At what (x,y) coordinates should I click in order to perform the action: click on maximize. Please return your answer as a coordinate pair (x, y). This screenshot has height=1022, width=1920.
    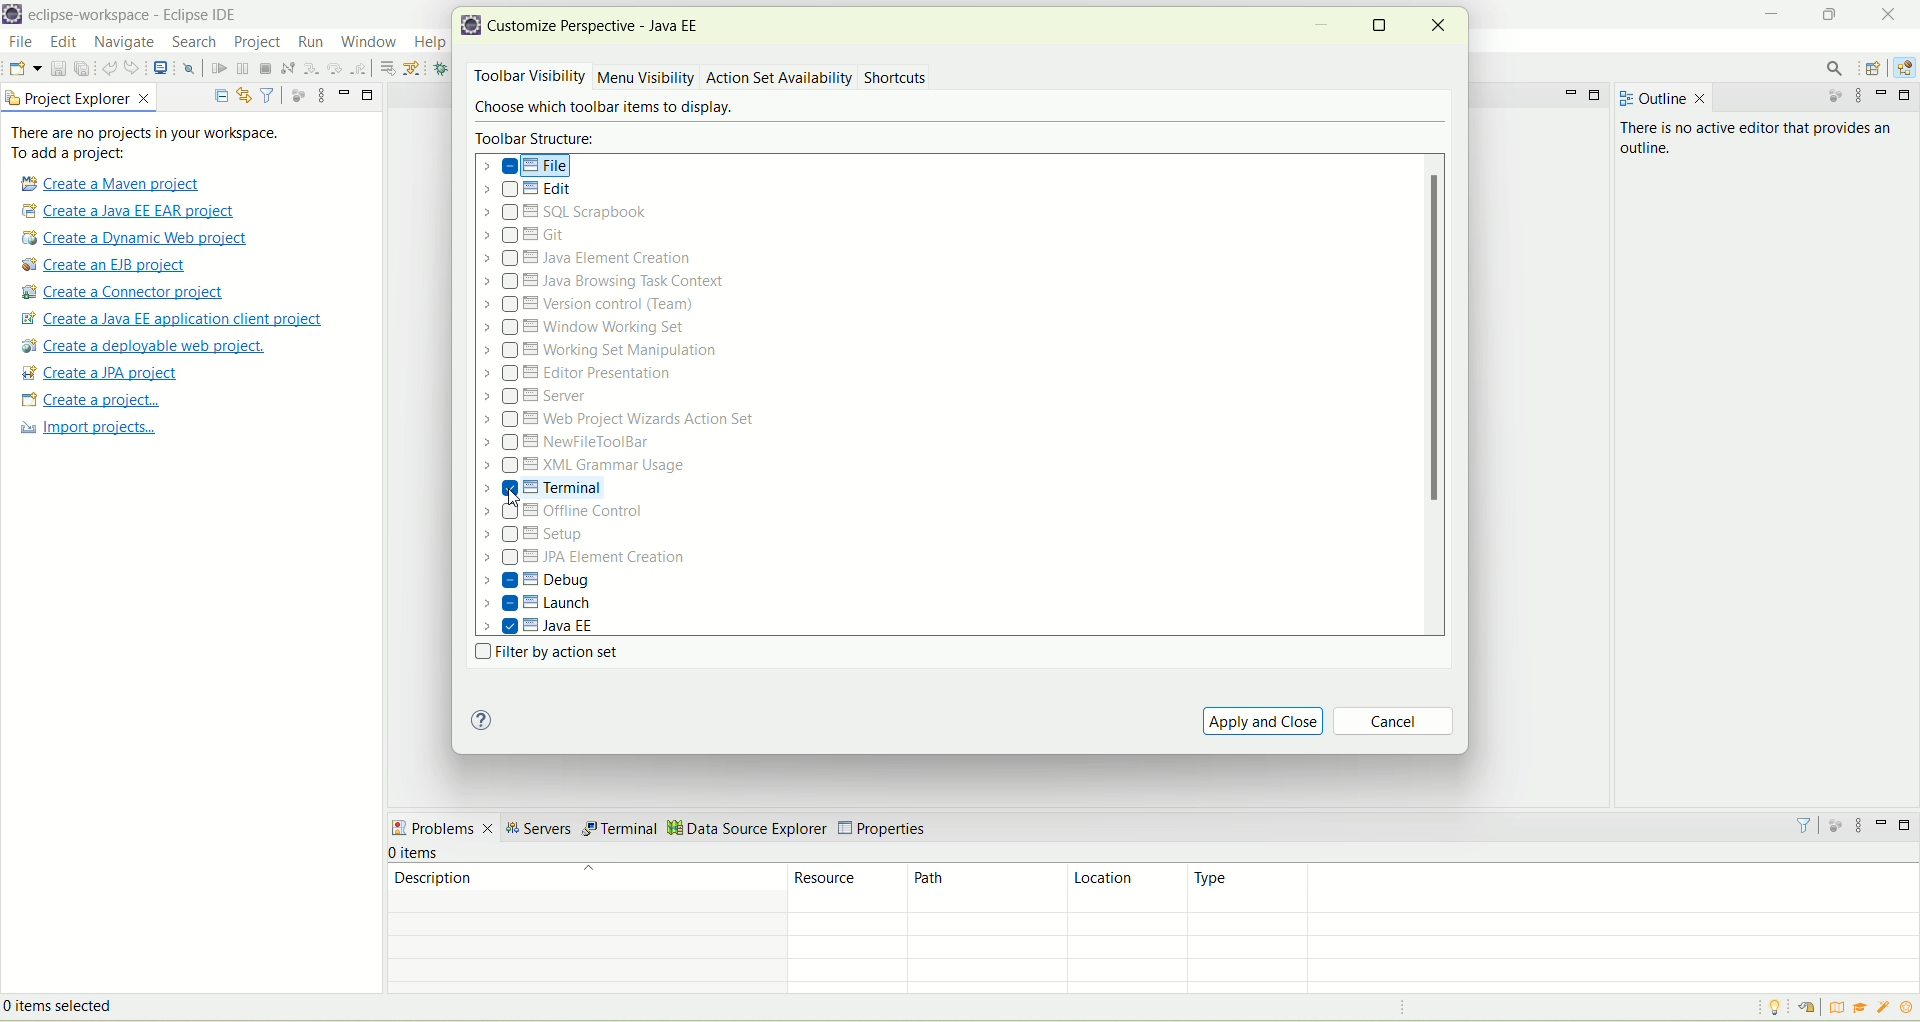
    Looking at the image, I should click on (1381, 23).